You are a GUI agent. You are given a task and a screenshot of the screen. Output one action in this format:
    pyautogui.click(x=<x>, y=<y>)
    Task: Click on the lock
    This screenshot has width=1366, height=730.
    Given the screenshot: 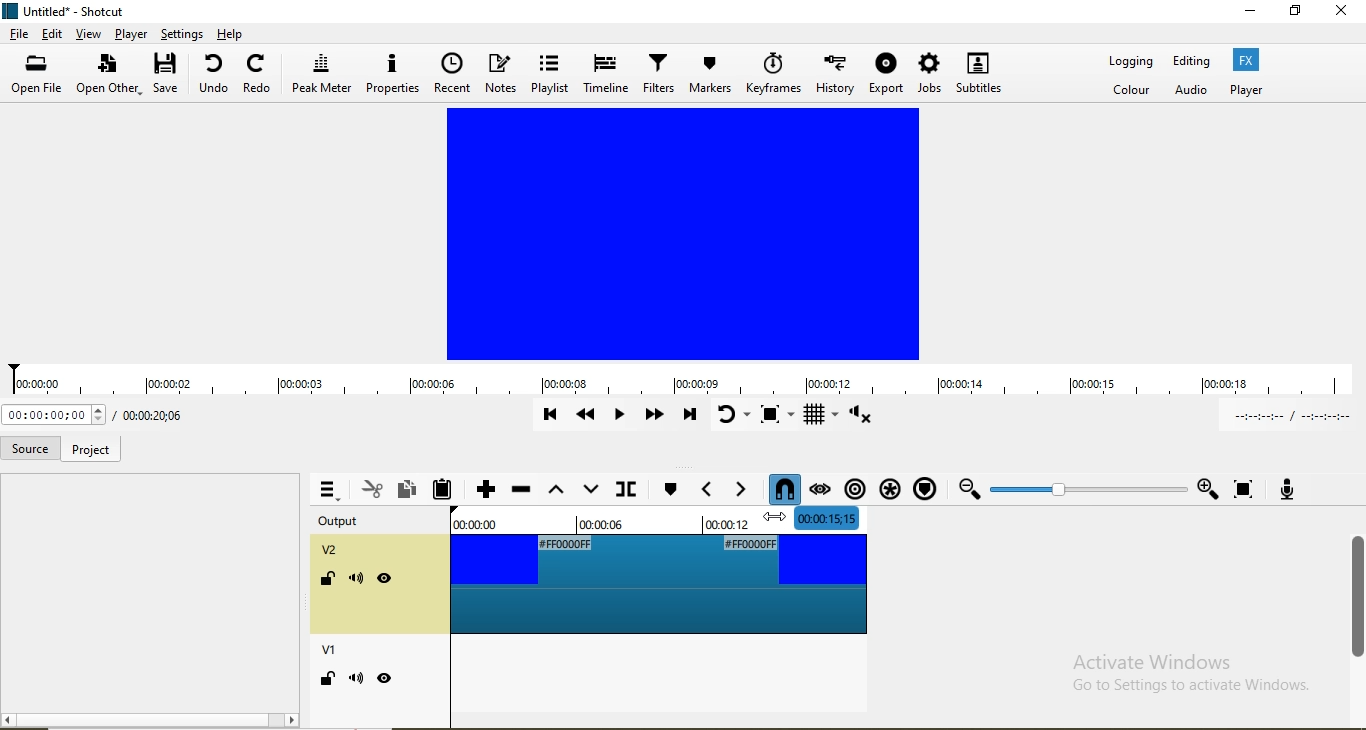 What is the action you would take?
    pyautogui.click(x=326, y=581)
    